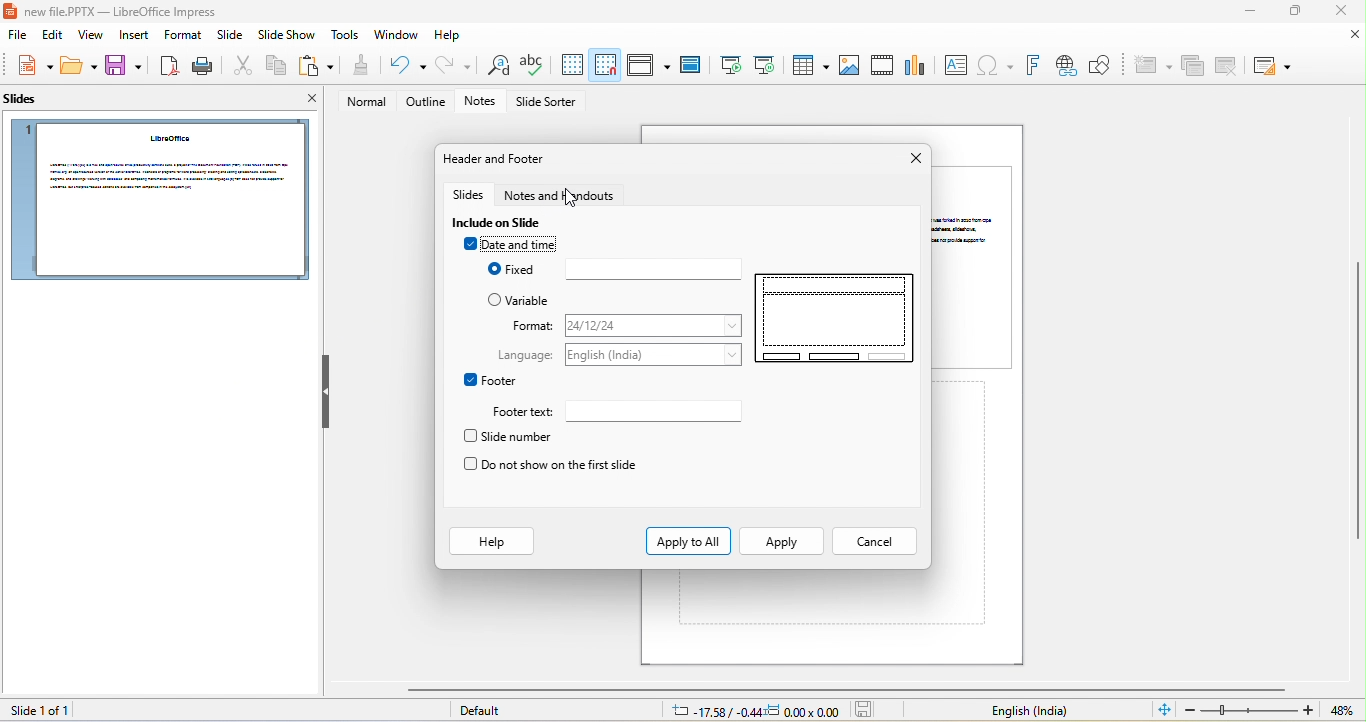 The width and height of the screenshot is (1366, 722). What do you see at coordinates (870, 541) in the screenshot?
I see `cancel` at bounding box center [870, 541].